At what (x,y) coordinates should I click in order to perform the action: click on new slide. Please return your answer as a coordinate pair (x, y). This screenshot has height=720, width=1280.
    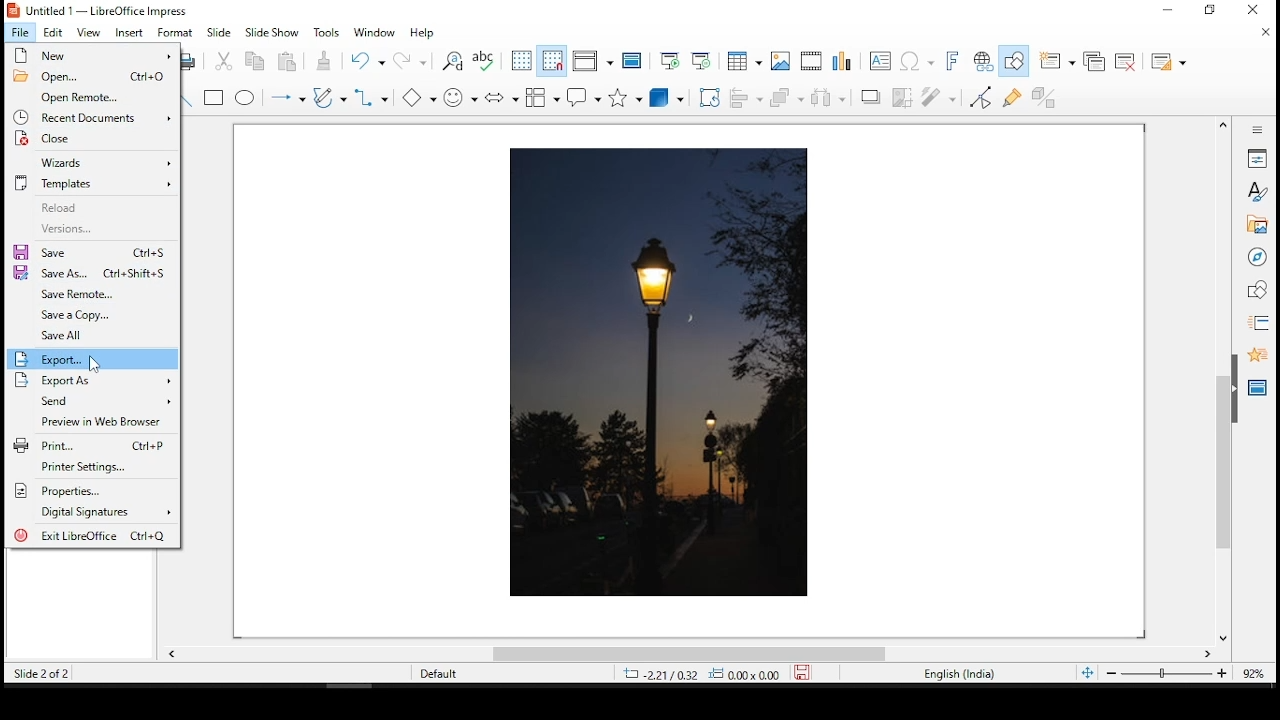
    Looking at the image, I should click on (1059, 60).